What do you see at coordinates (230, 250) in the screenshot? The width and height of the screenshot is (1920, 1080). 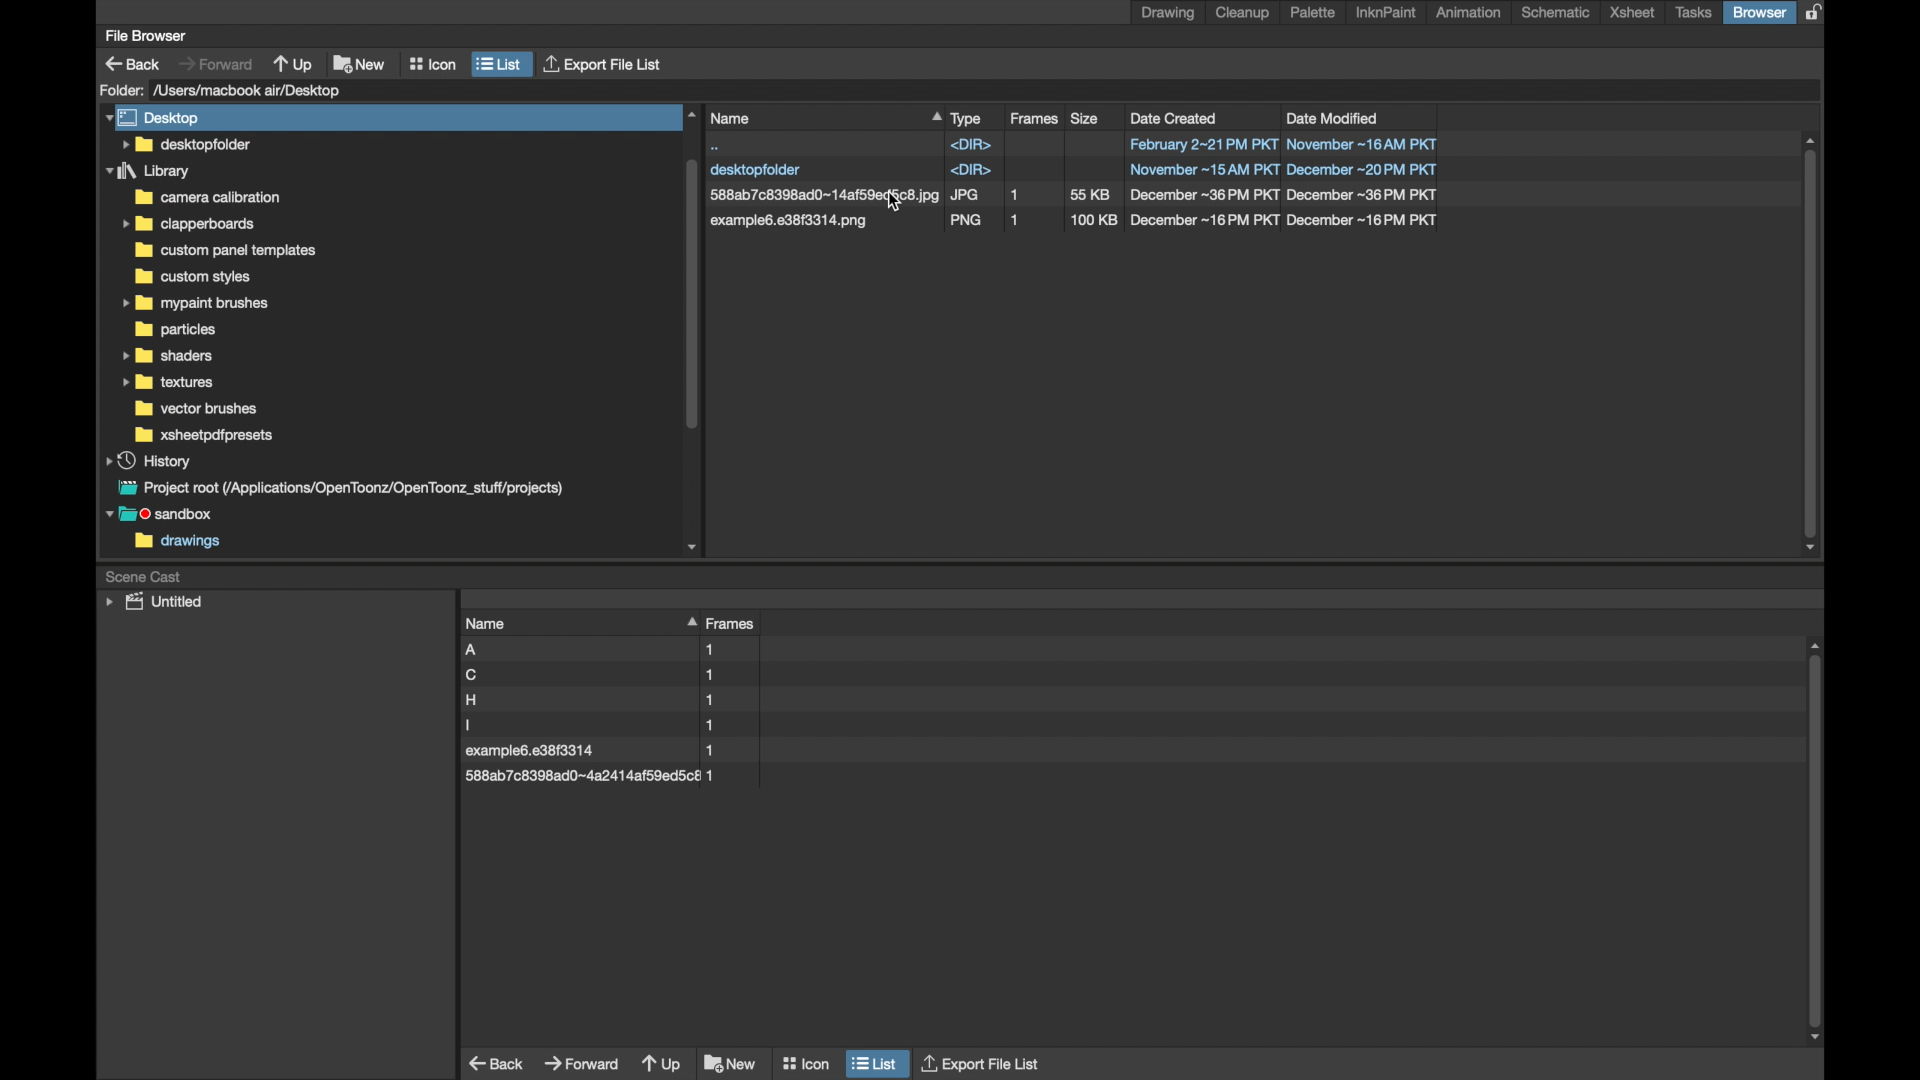 I see `folder` at bounding box center [230, 250].